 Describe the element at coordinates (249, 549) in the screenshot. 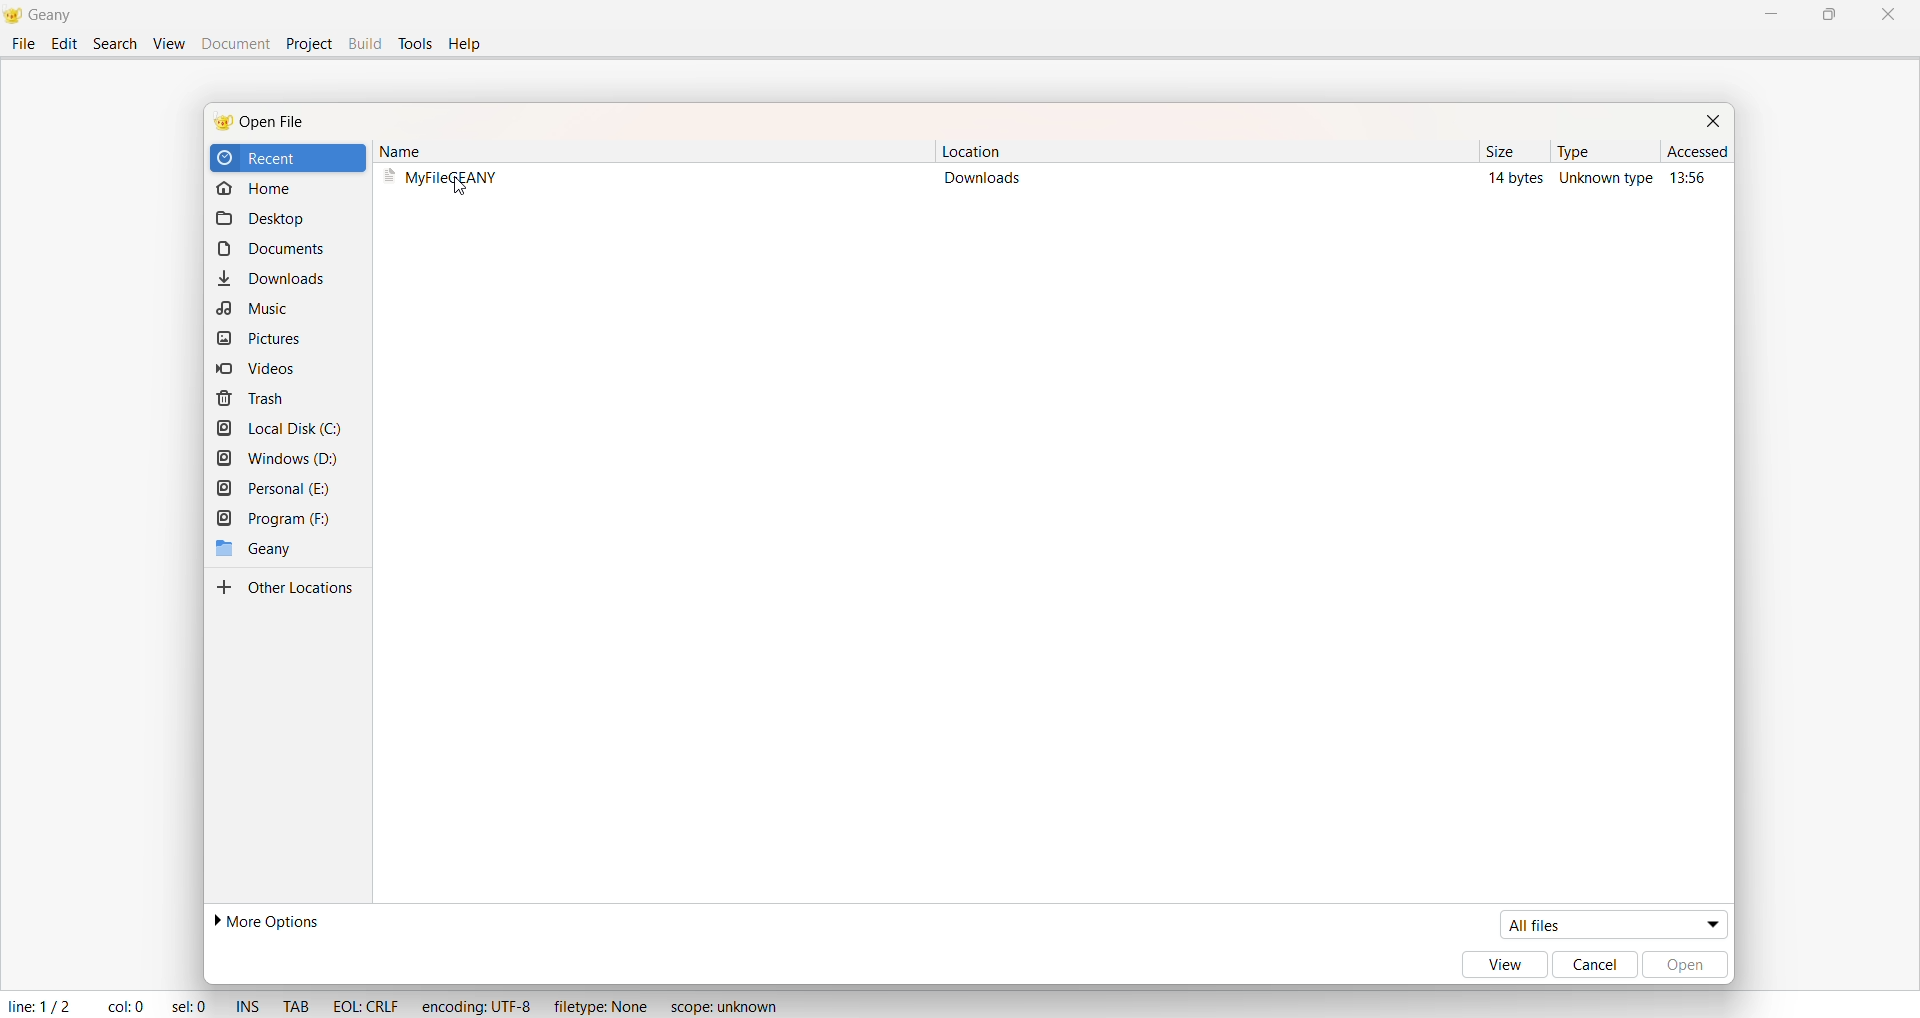

I see `Geany folder` at that location.